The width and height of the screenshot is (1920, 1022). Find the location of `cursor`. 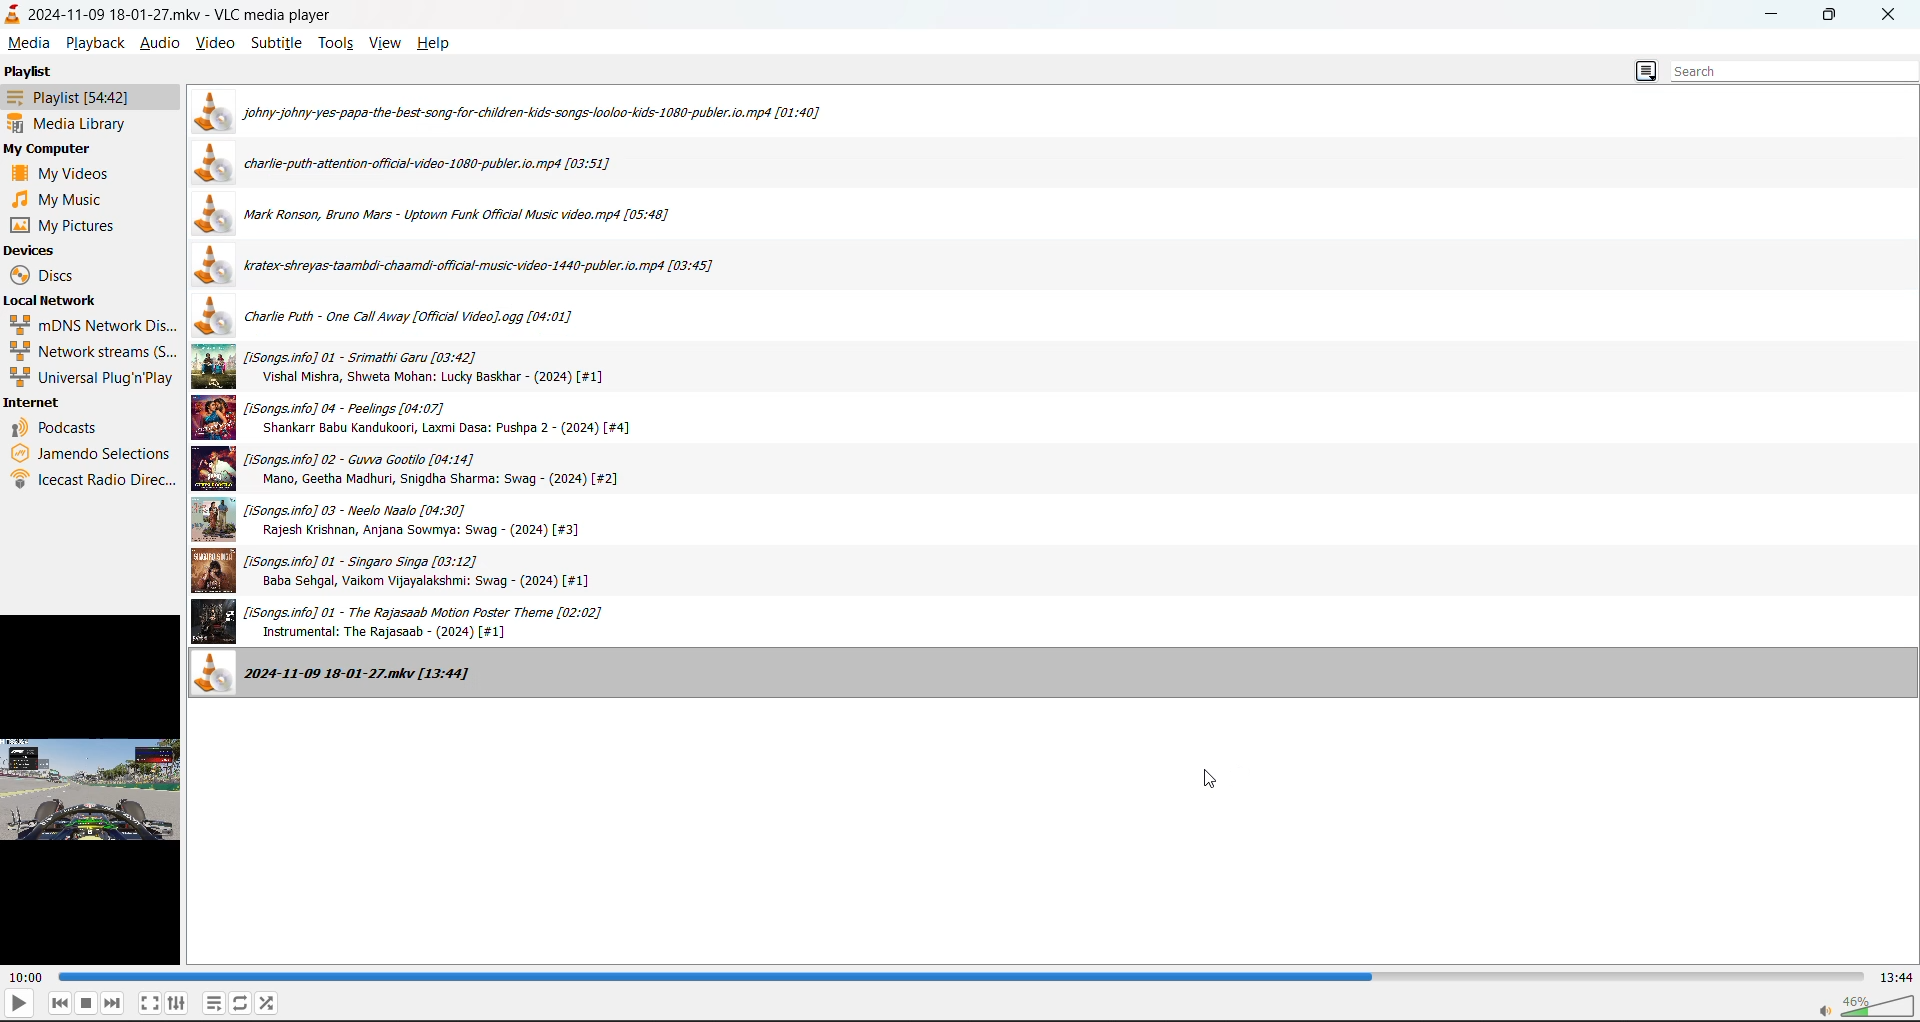

cursor is located at coordinates (1210, 782).